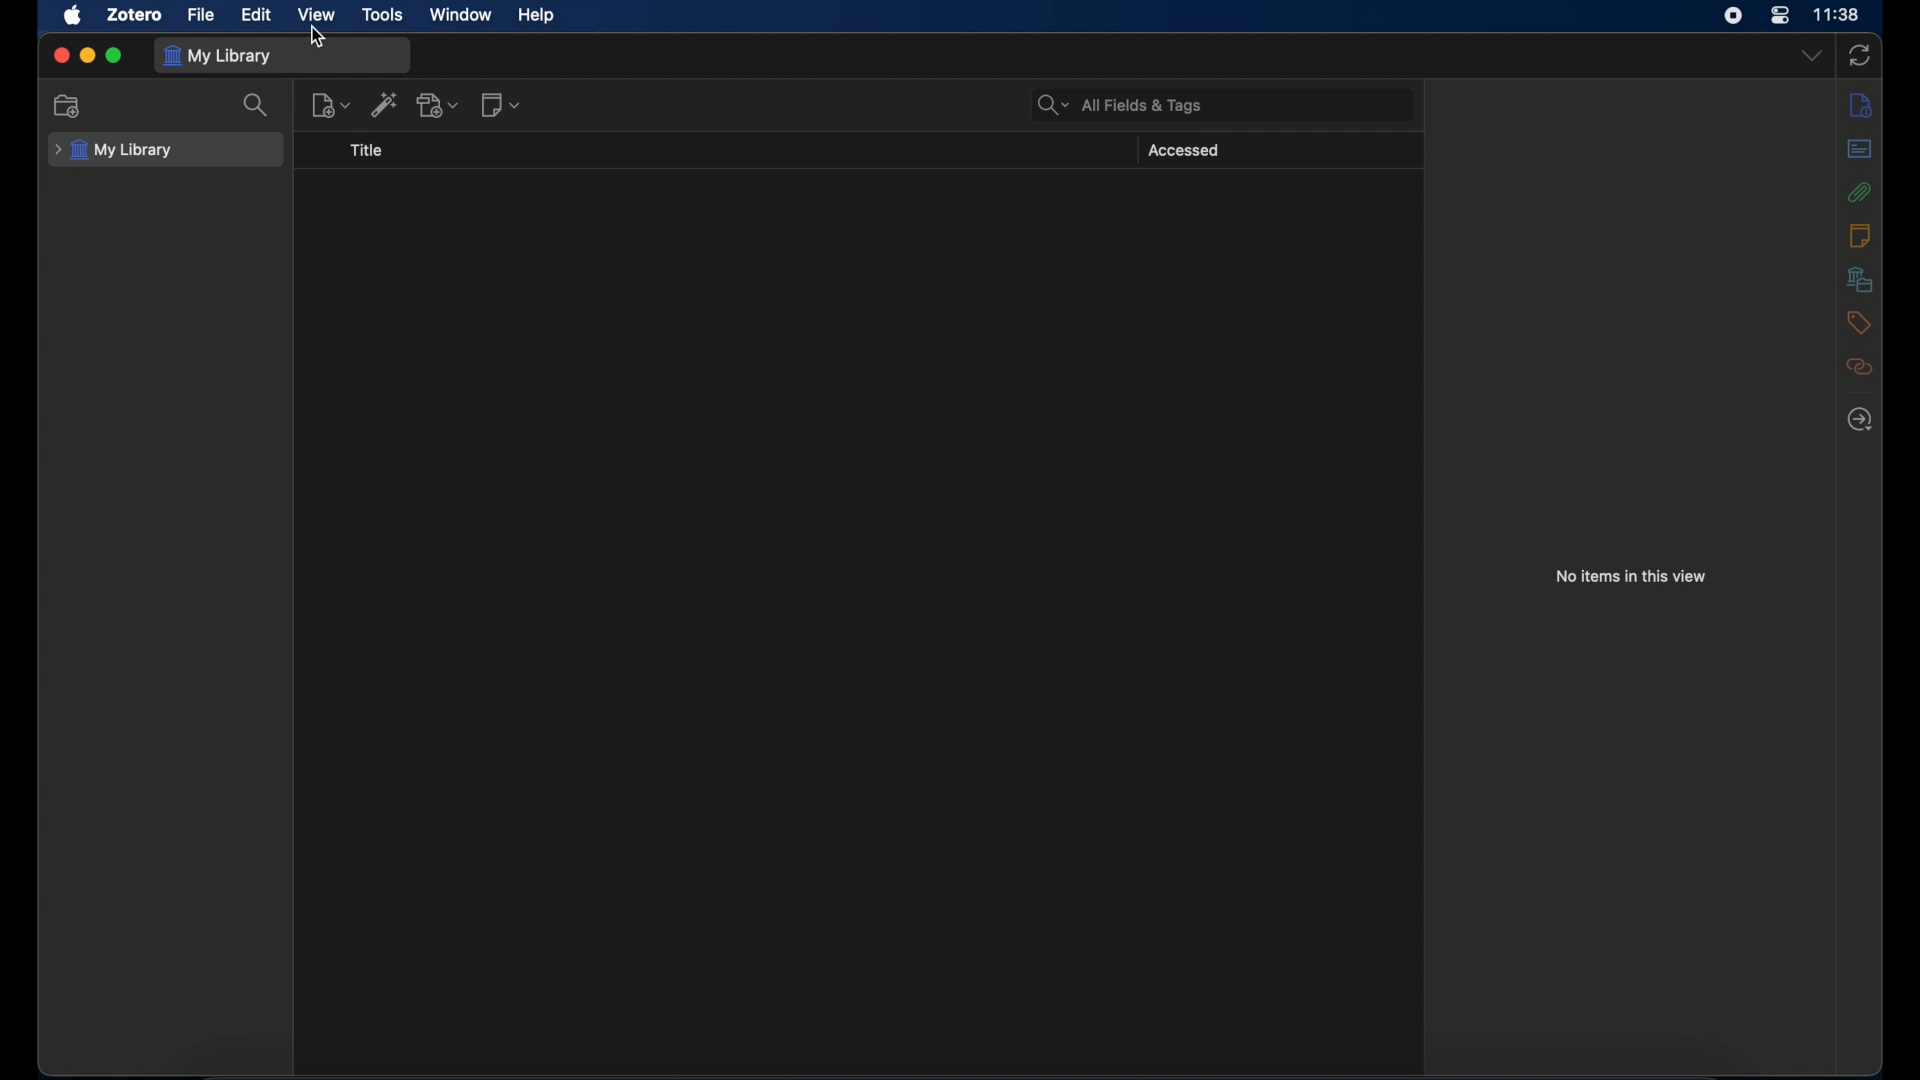 Image resolution: width=1920 pixels, height=1080 pixels. I want to click on screen recorder, so click(1733, 16).